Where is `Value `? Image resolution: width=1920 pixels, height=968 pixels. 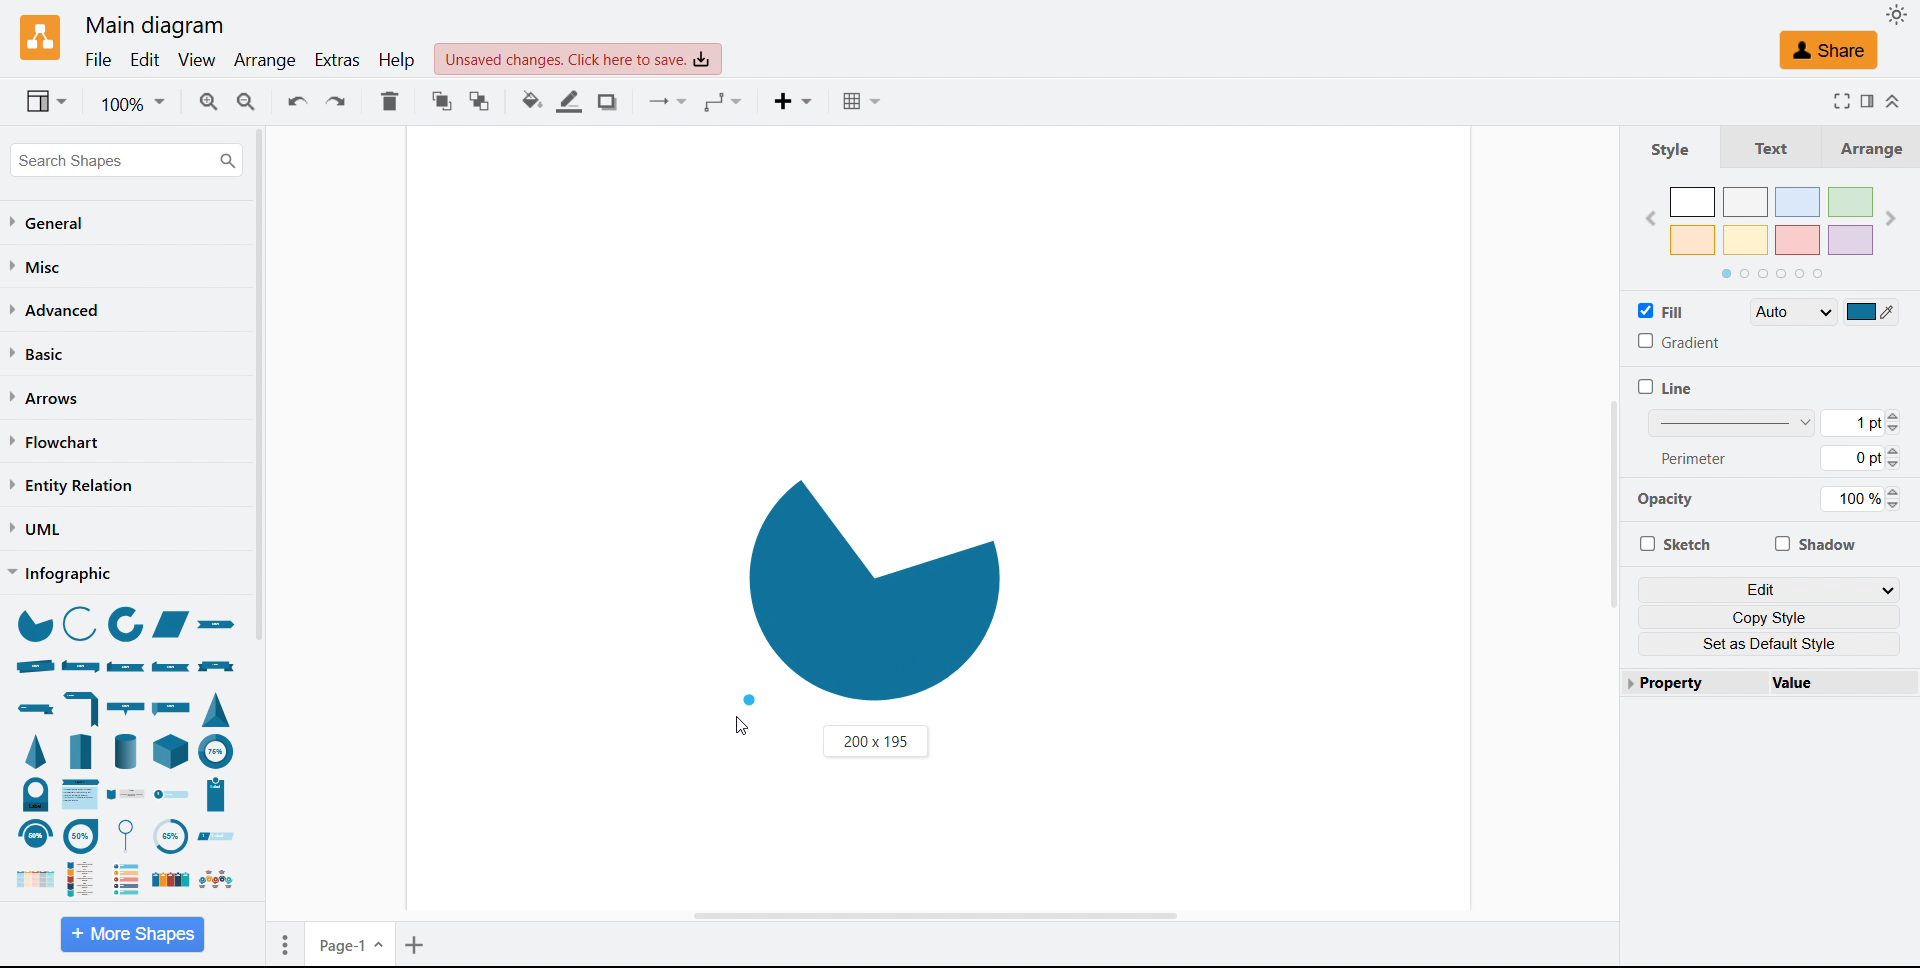
Value  is located at coordinates (1834, 682).